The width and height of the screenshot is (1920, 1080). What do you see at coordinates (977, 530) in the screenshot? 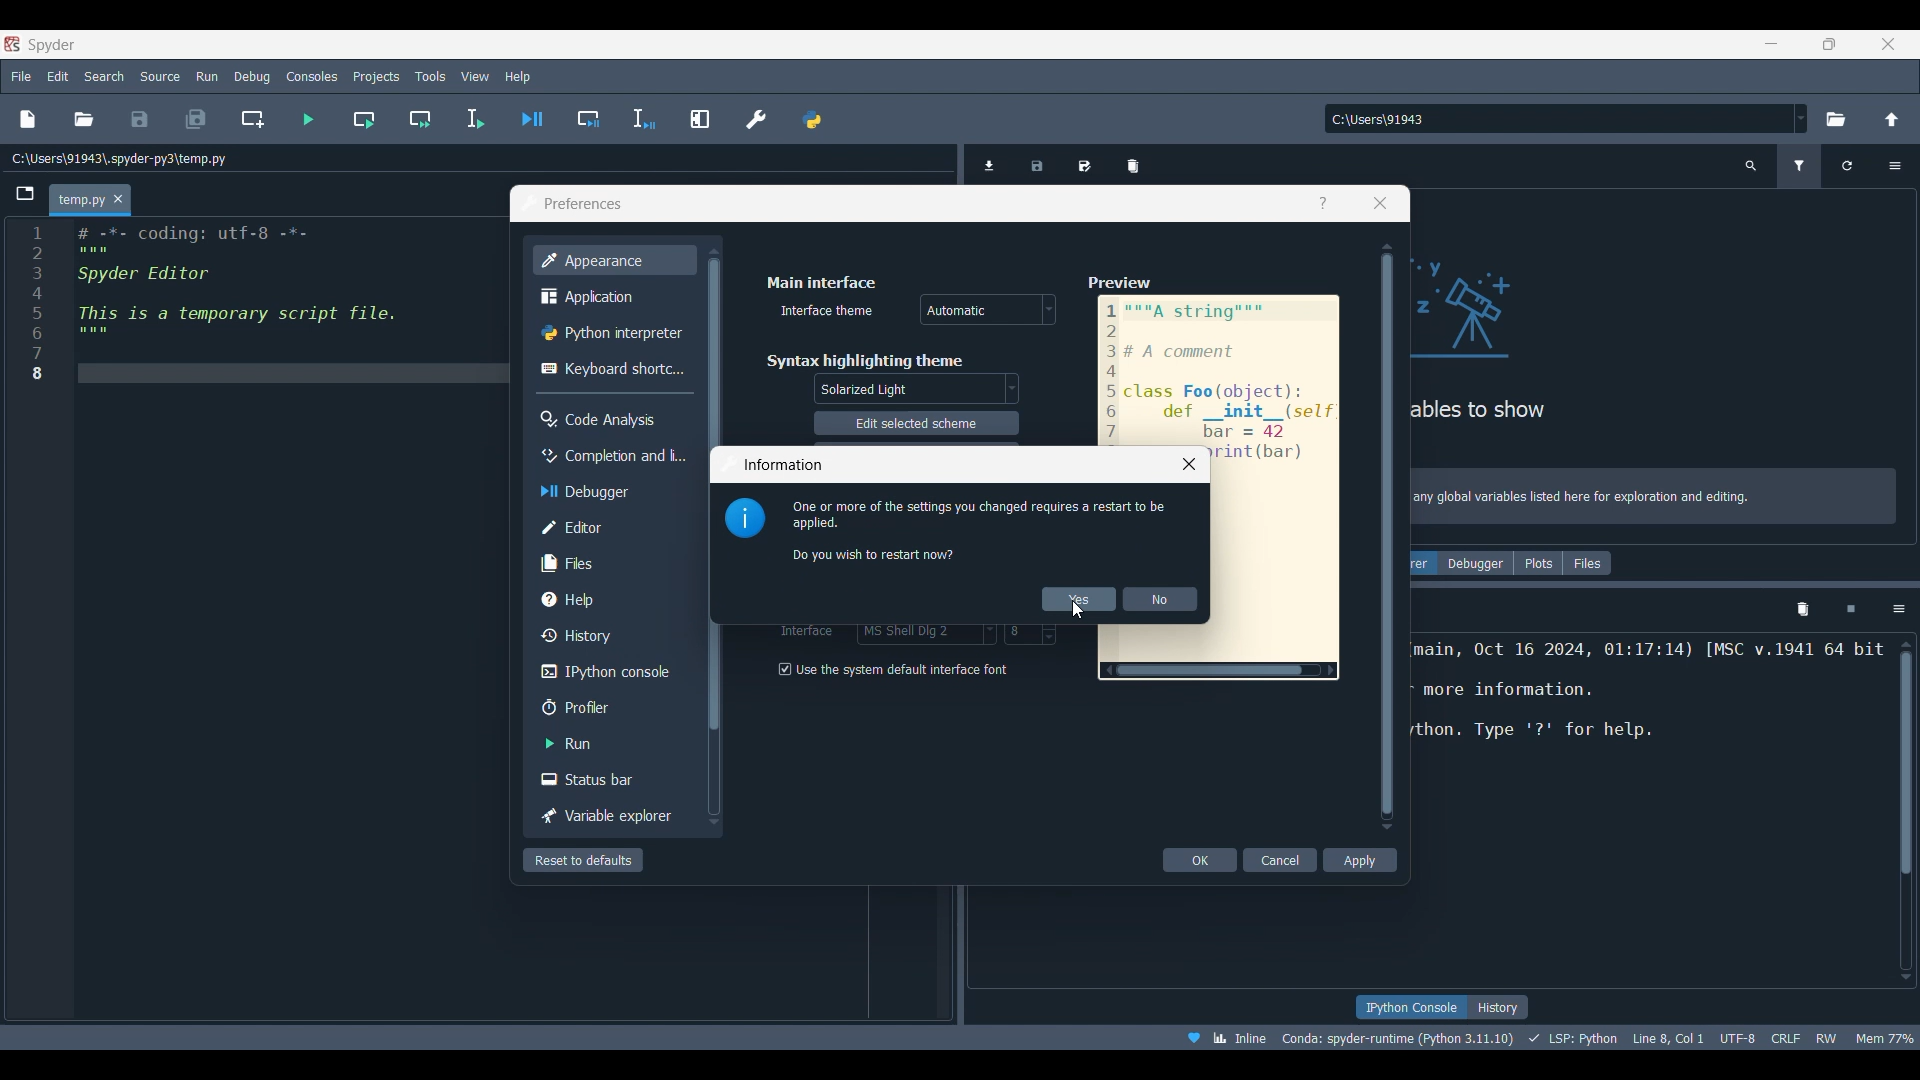
I see `information before applying` at bounding box center [977, 530].